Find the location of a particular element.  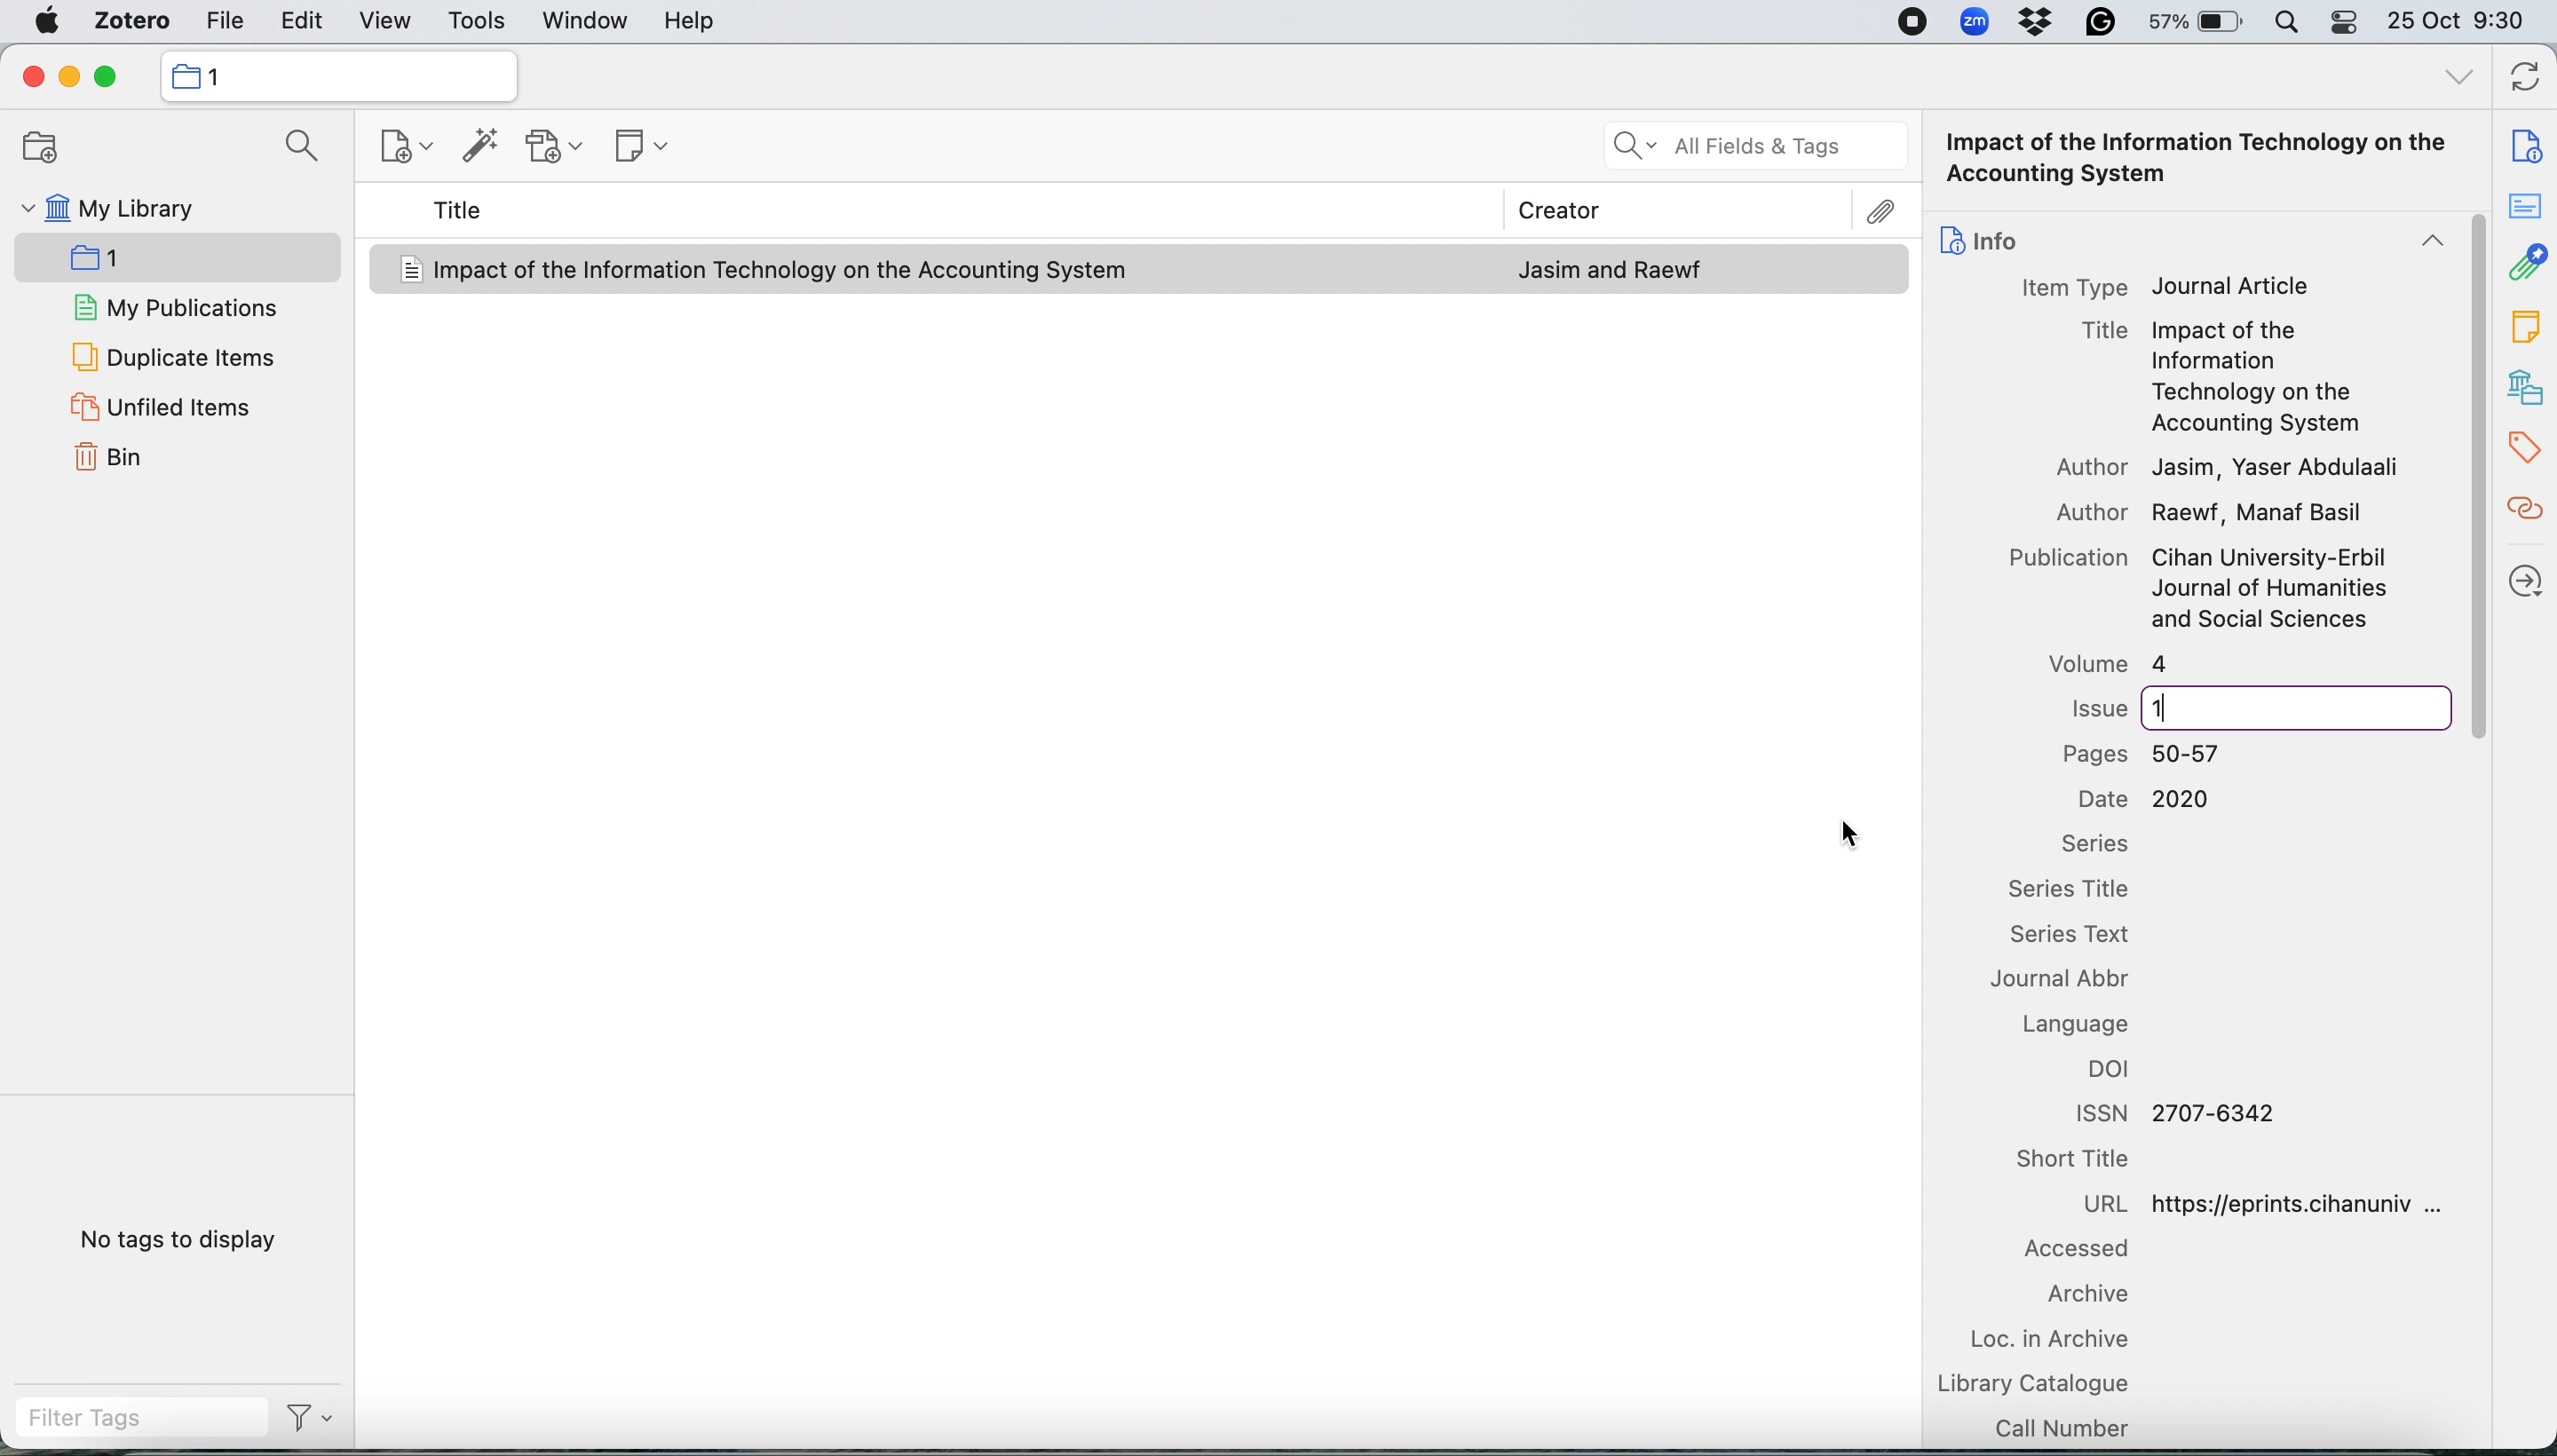

grammarly is located at coordinates (2105, 24).